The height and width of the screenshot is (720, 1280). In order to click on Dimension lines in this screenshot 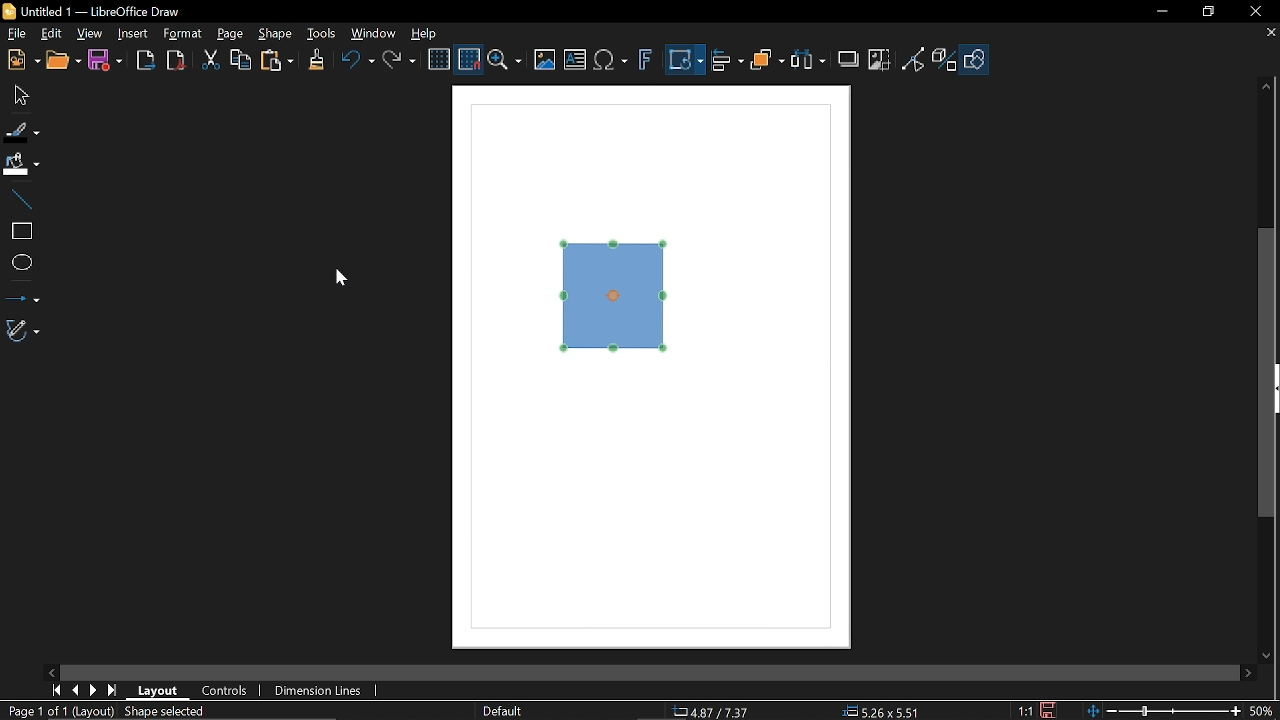, I will do `click(314, 690)`.